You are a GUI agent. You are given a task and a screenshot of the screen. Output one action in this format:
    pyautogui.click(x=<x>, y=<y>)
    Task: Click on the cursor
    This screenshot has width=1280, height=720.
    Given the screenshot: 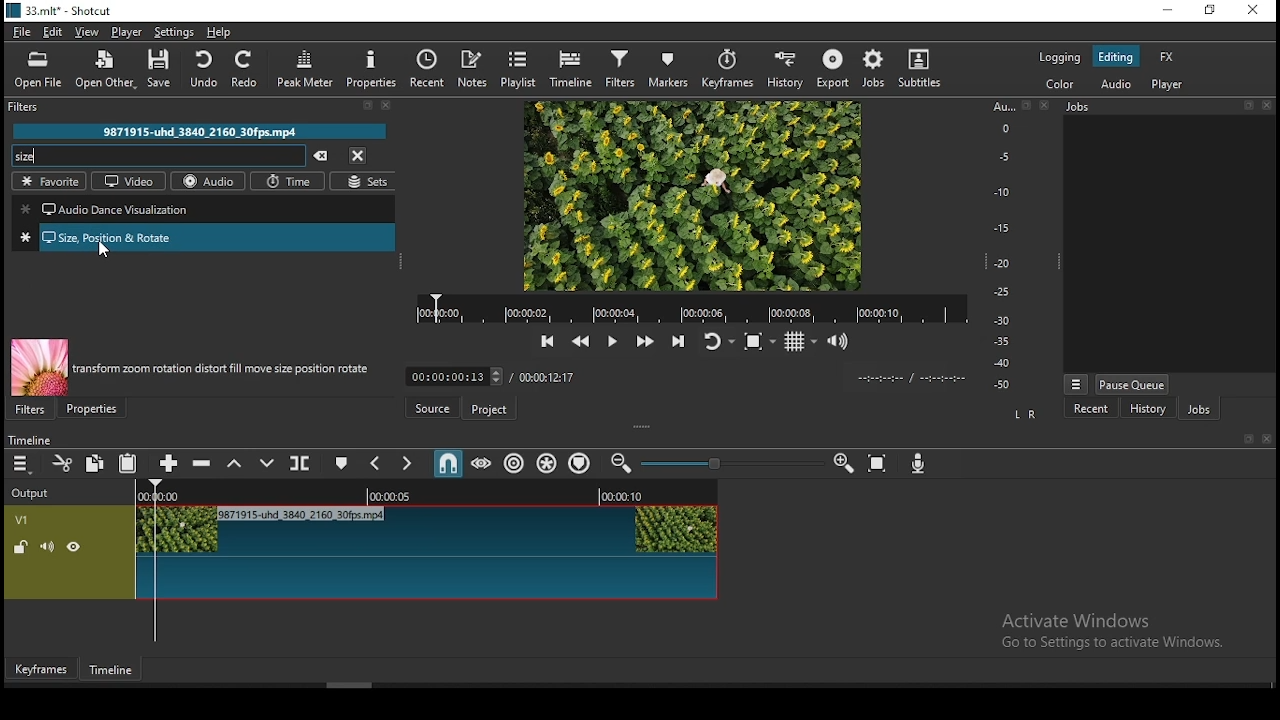 What is the action you would take?
    pyautogui.click(x=254, y=285)
    